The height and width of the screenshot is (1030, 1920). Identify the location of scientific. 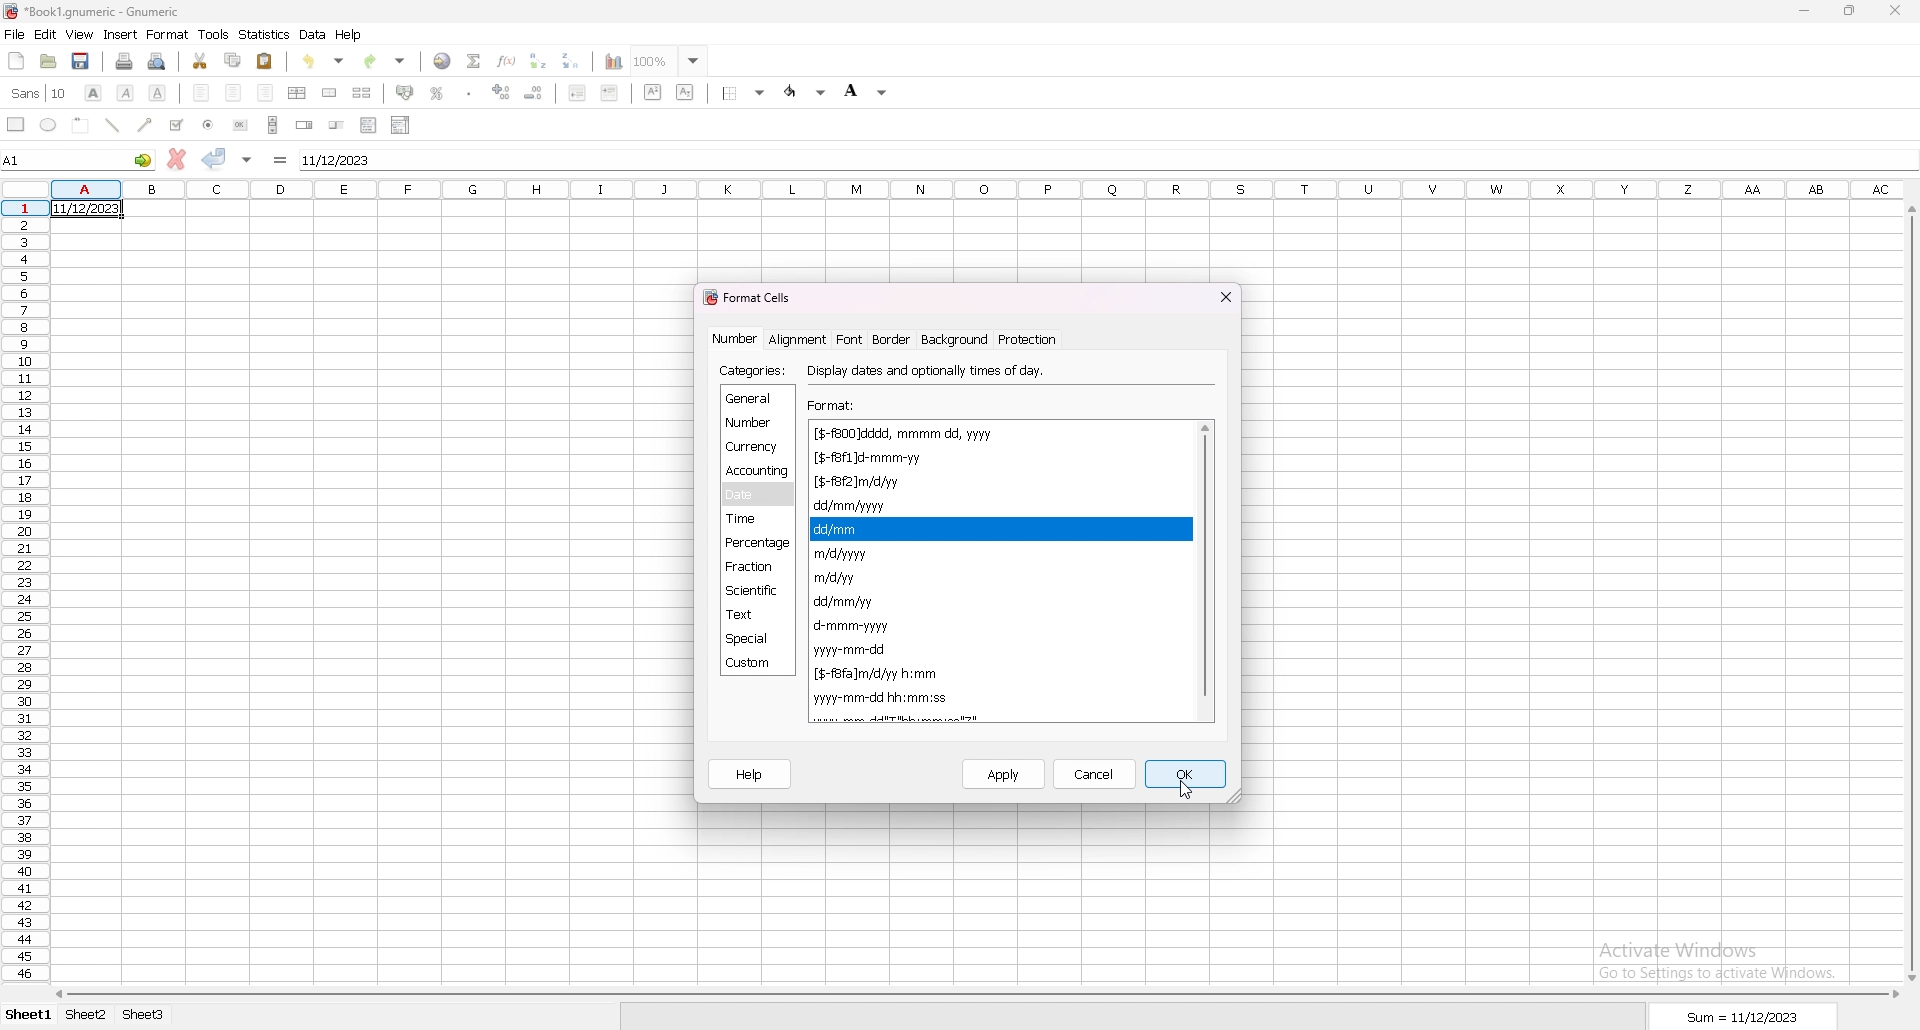
(755, 591).